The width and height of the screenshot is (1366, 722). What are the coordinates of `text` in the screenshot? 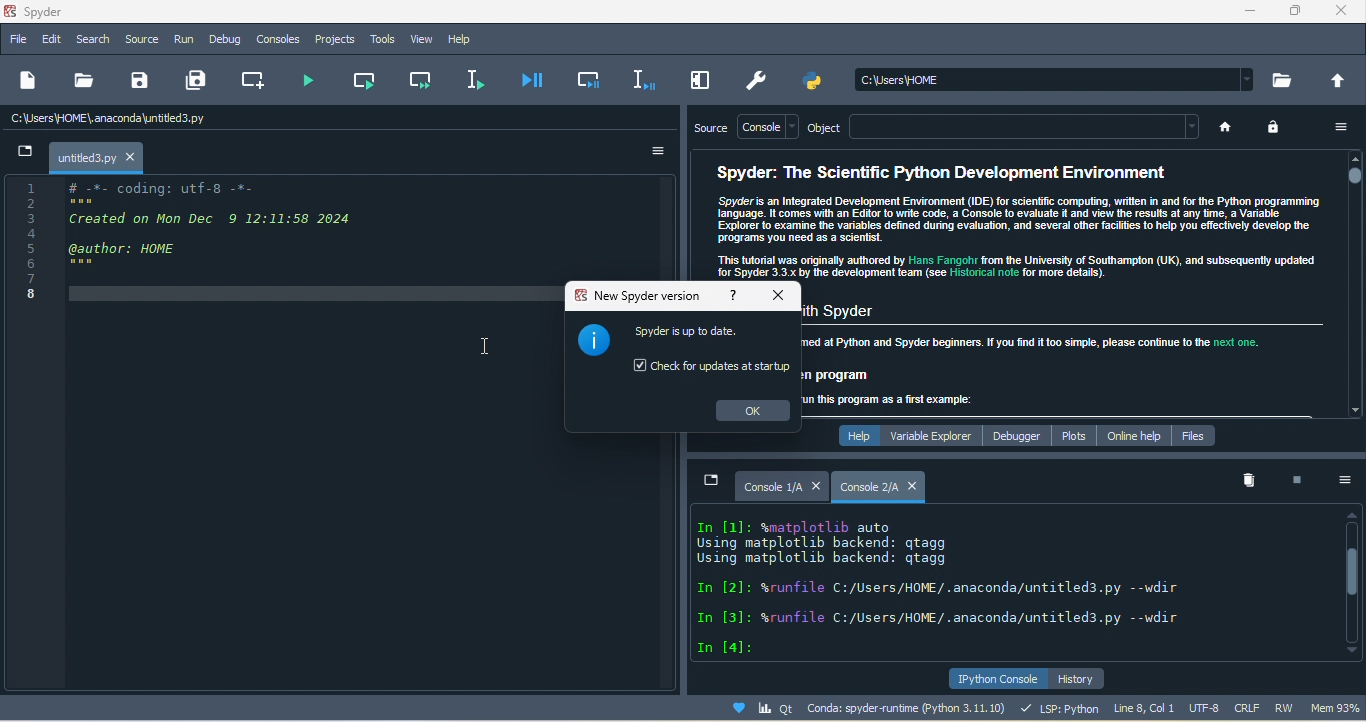 It's located at (753, 215).